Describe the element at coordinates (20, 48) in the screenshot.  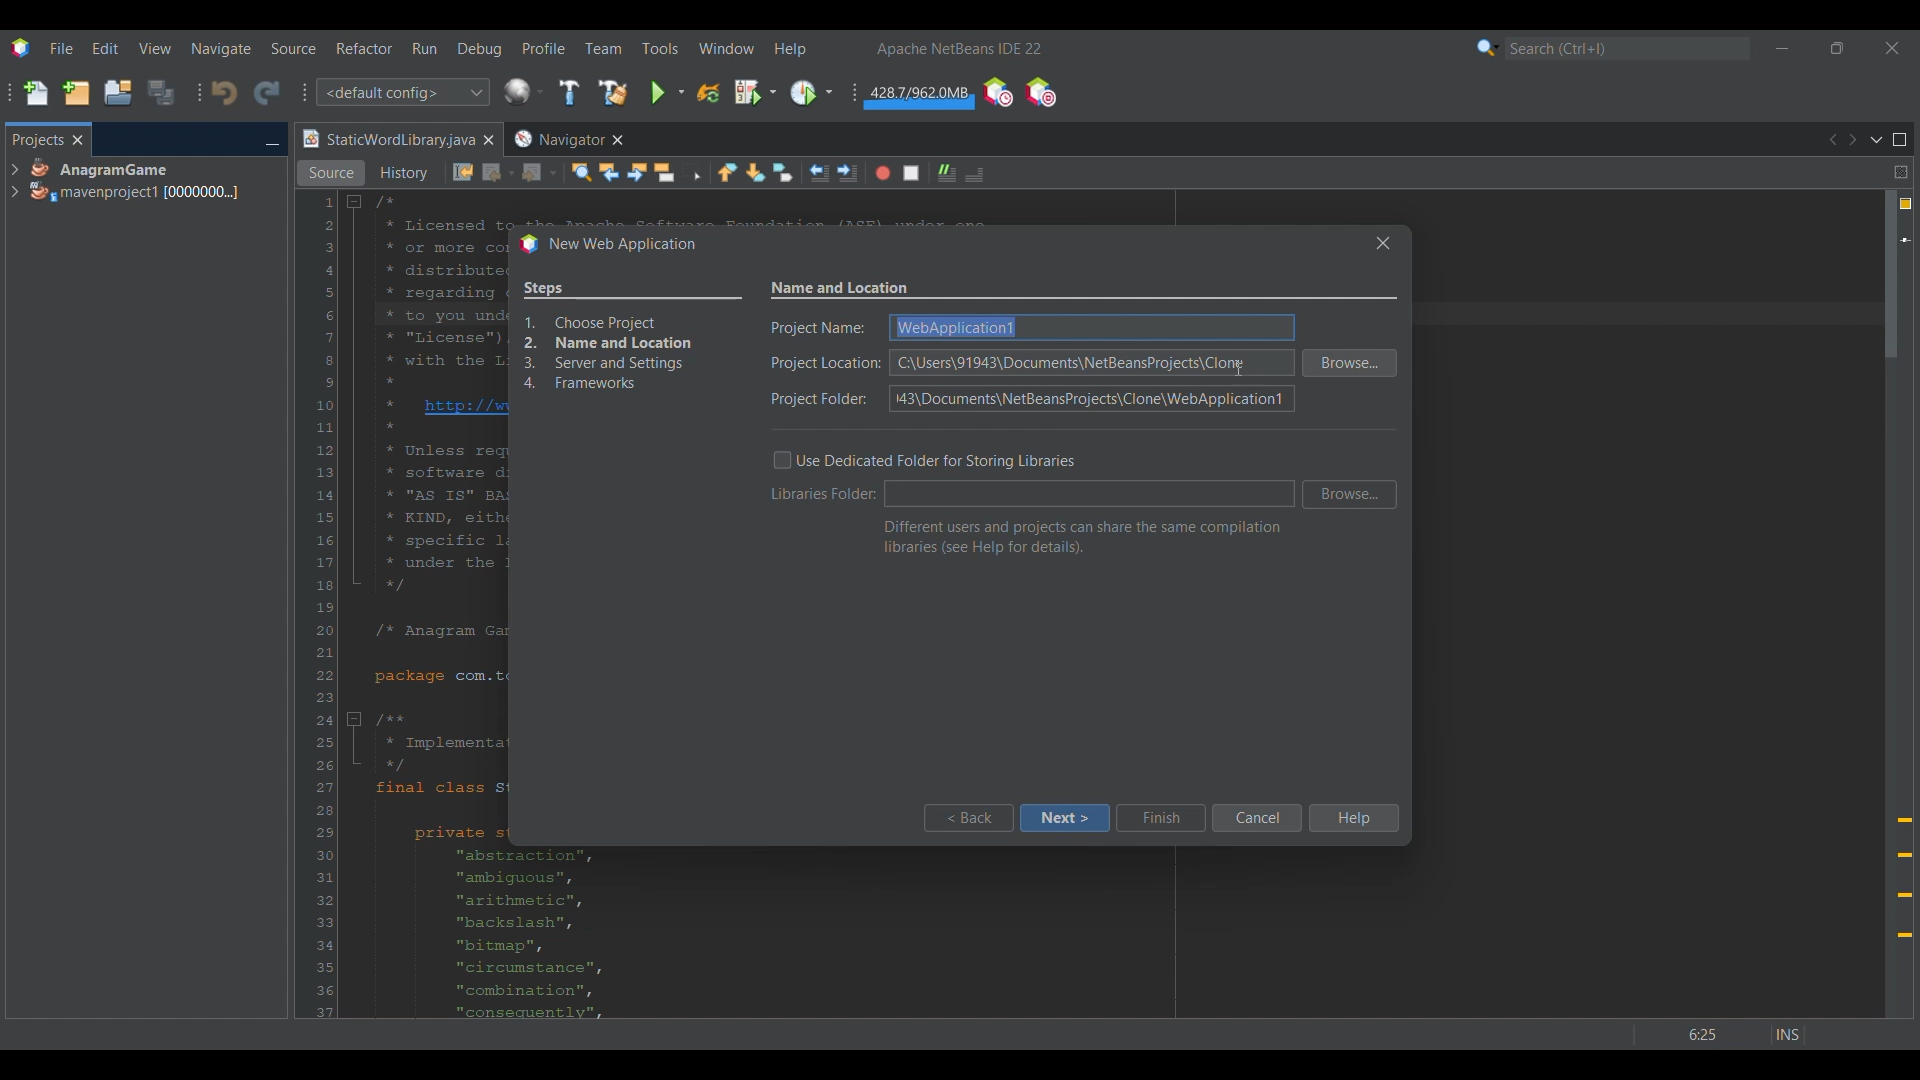
I see `Software logo` at that location.